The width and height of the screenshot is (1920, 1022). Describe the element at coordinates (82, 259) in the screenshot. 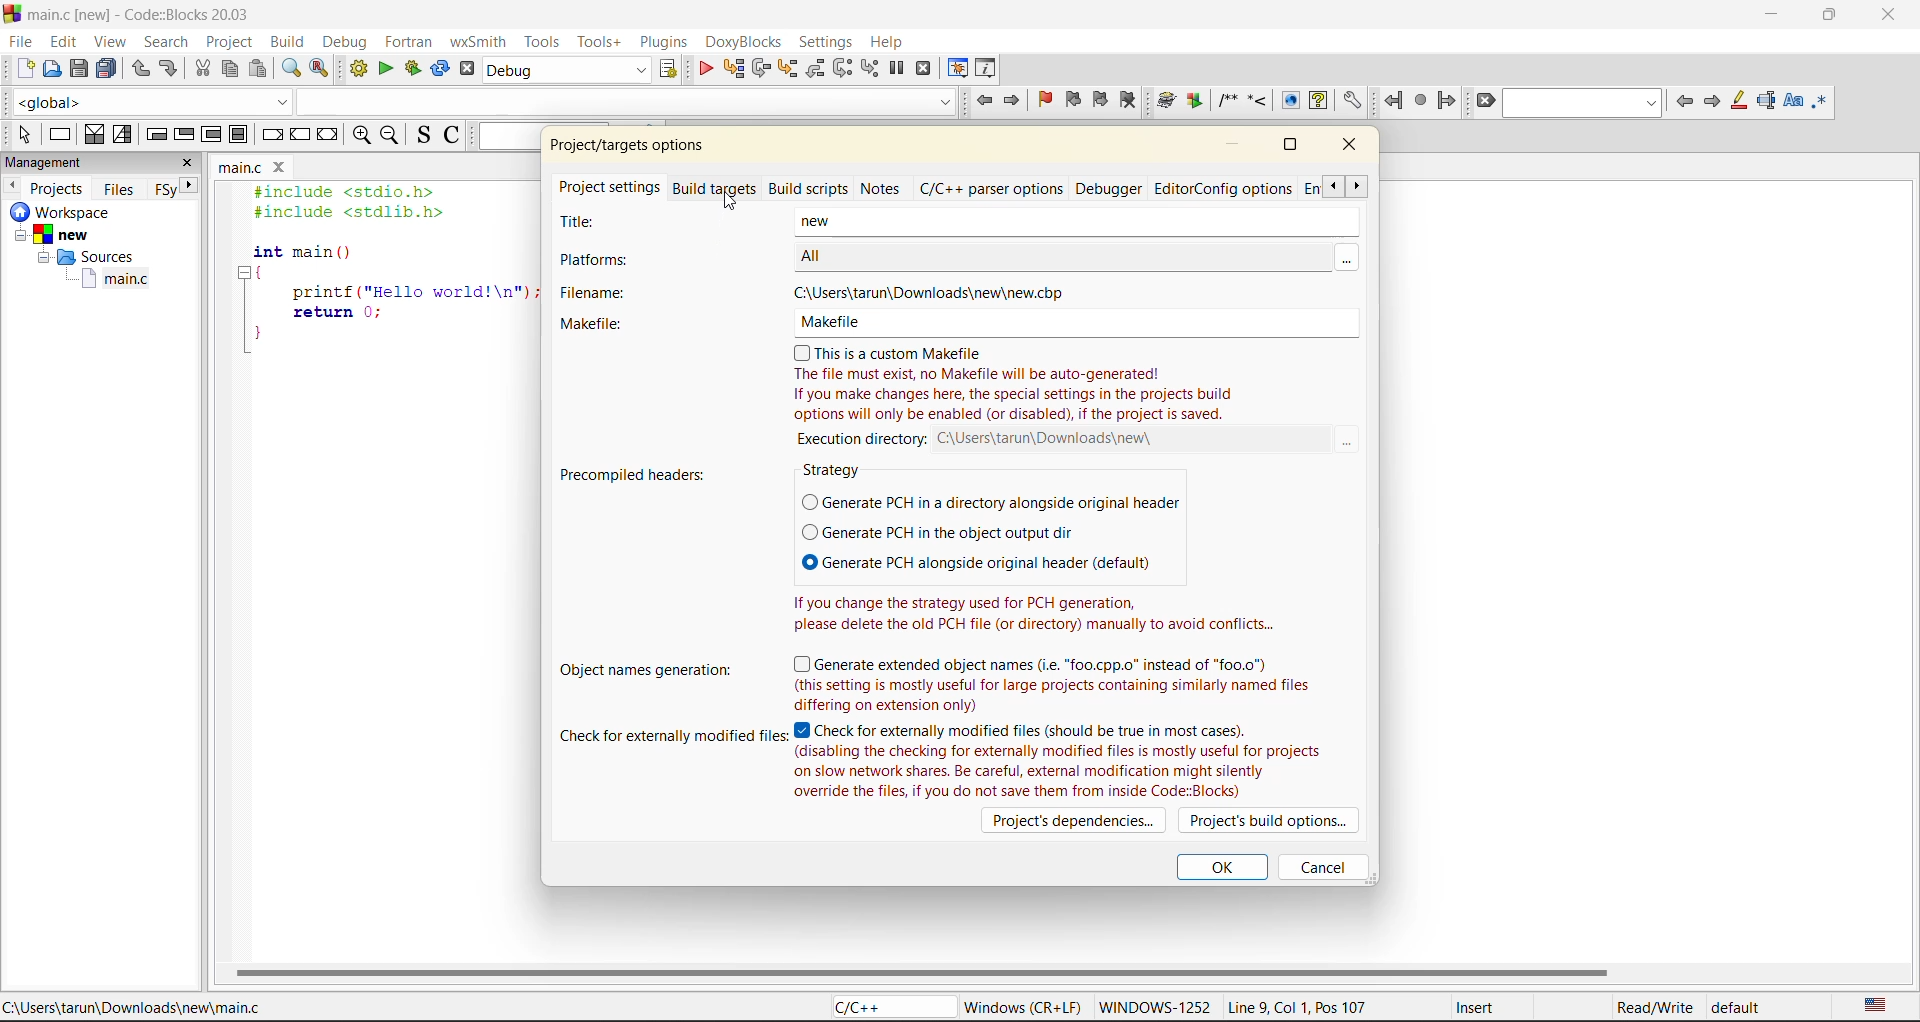

I see `Sources` at that location.